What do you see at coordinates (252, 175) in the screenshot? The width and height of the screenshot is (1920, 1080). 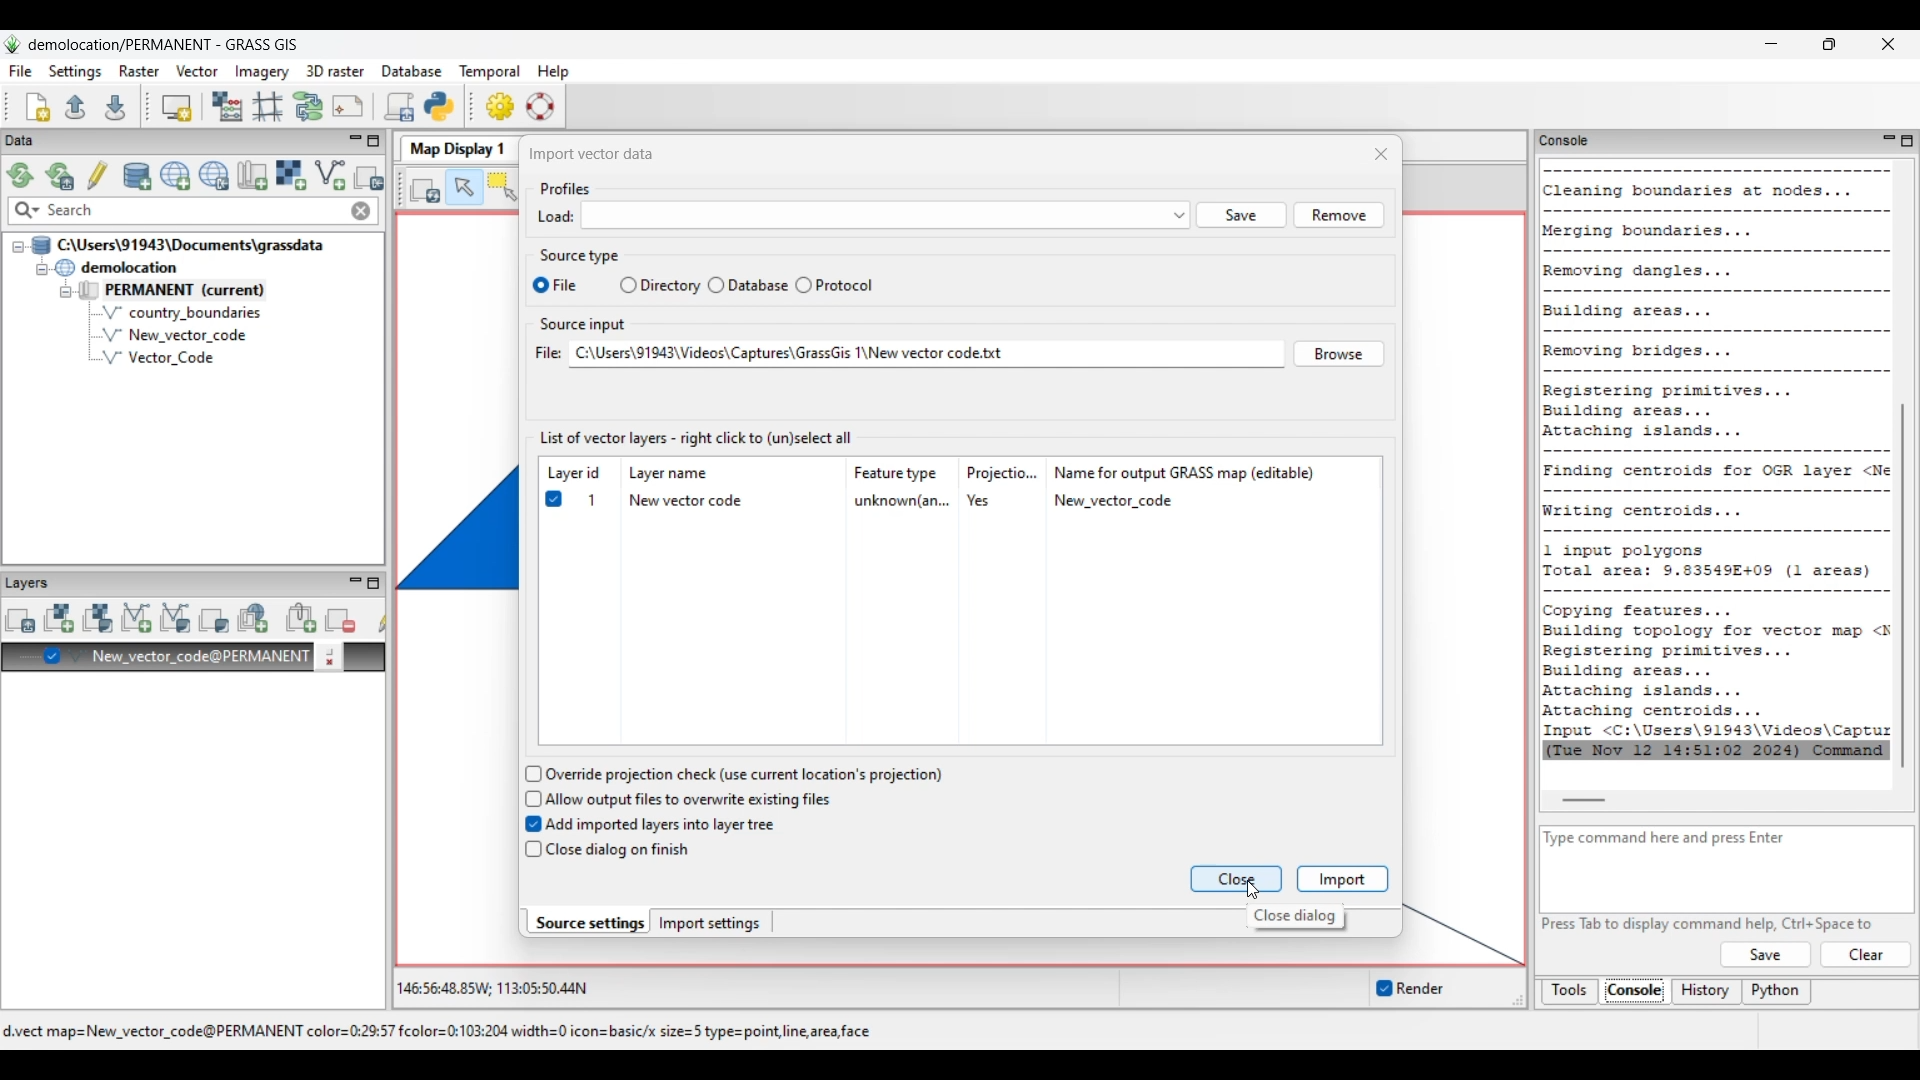 I see `Create new map set in current project` at bounding box center [252, 175].